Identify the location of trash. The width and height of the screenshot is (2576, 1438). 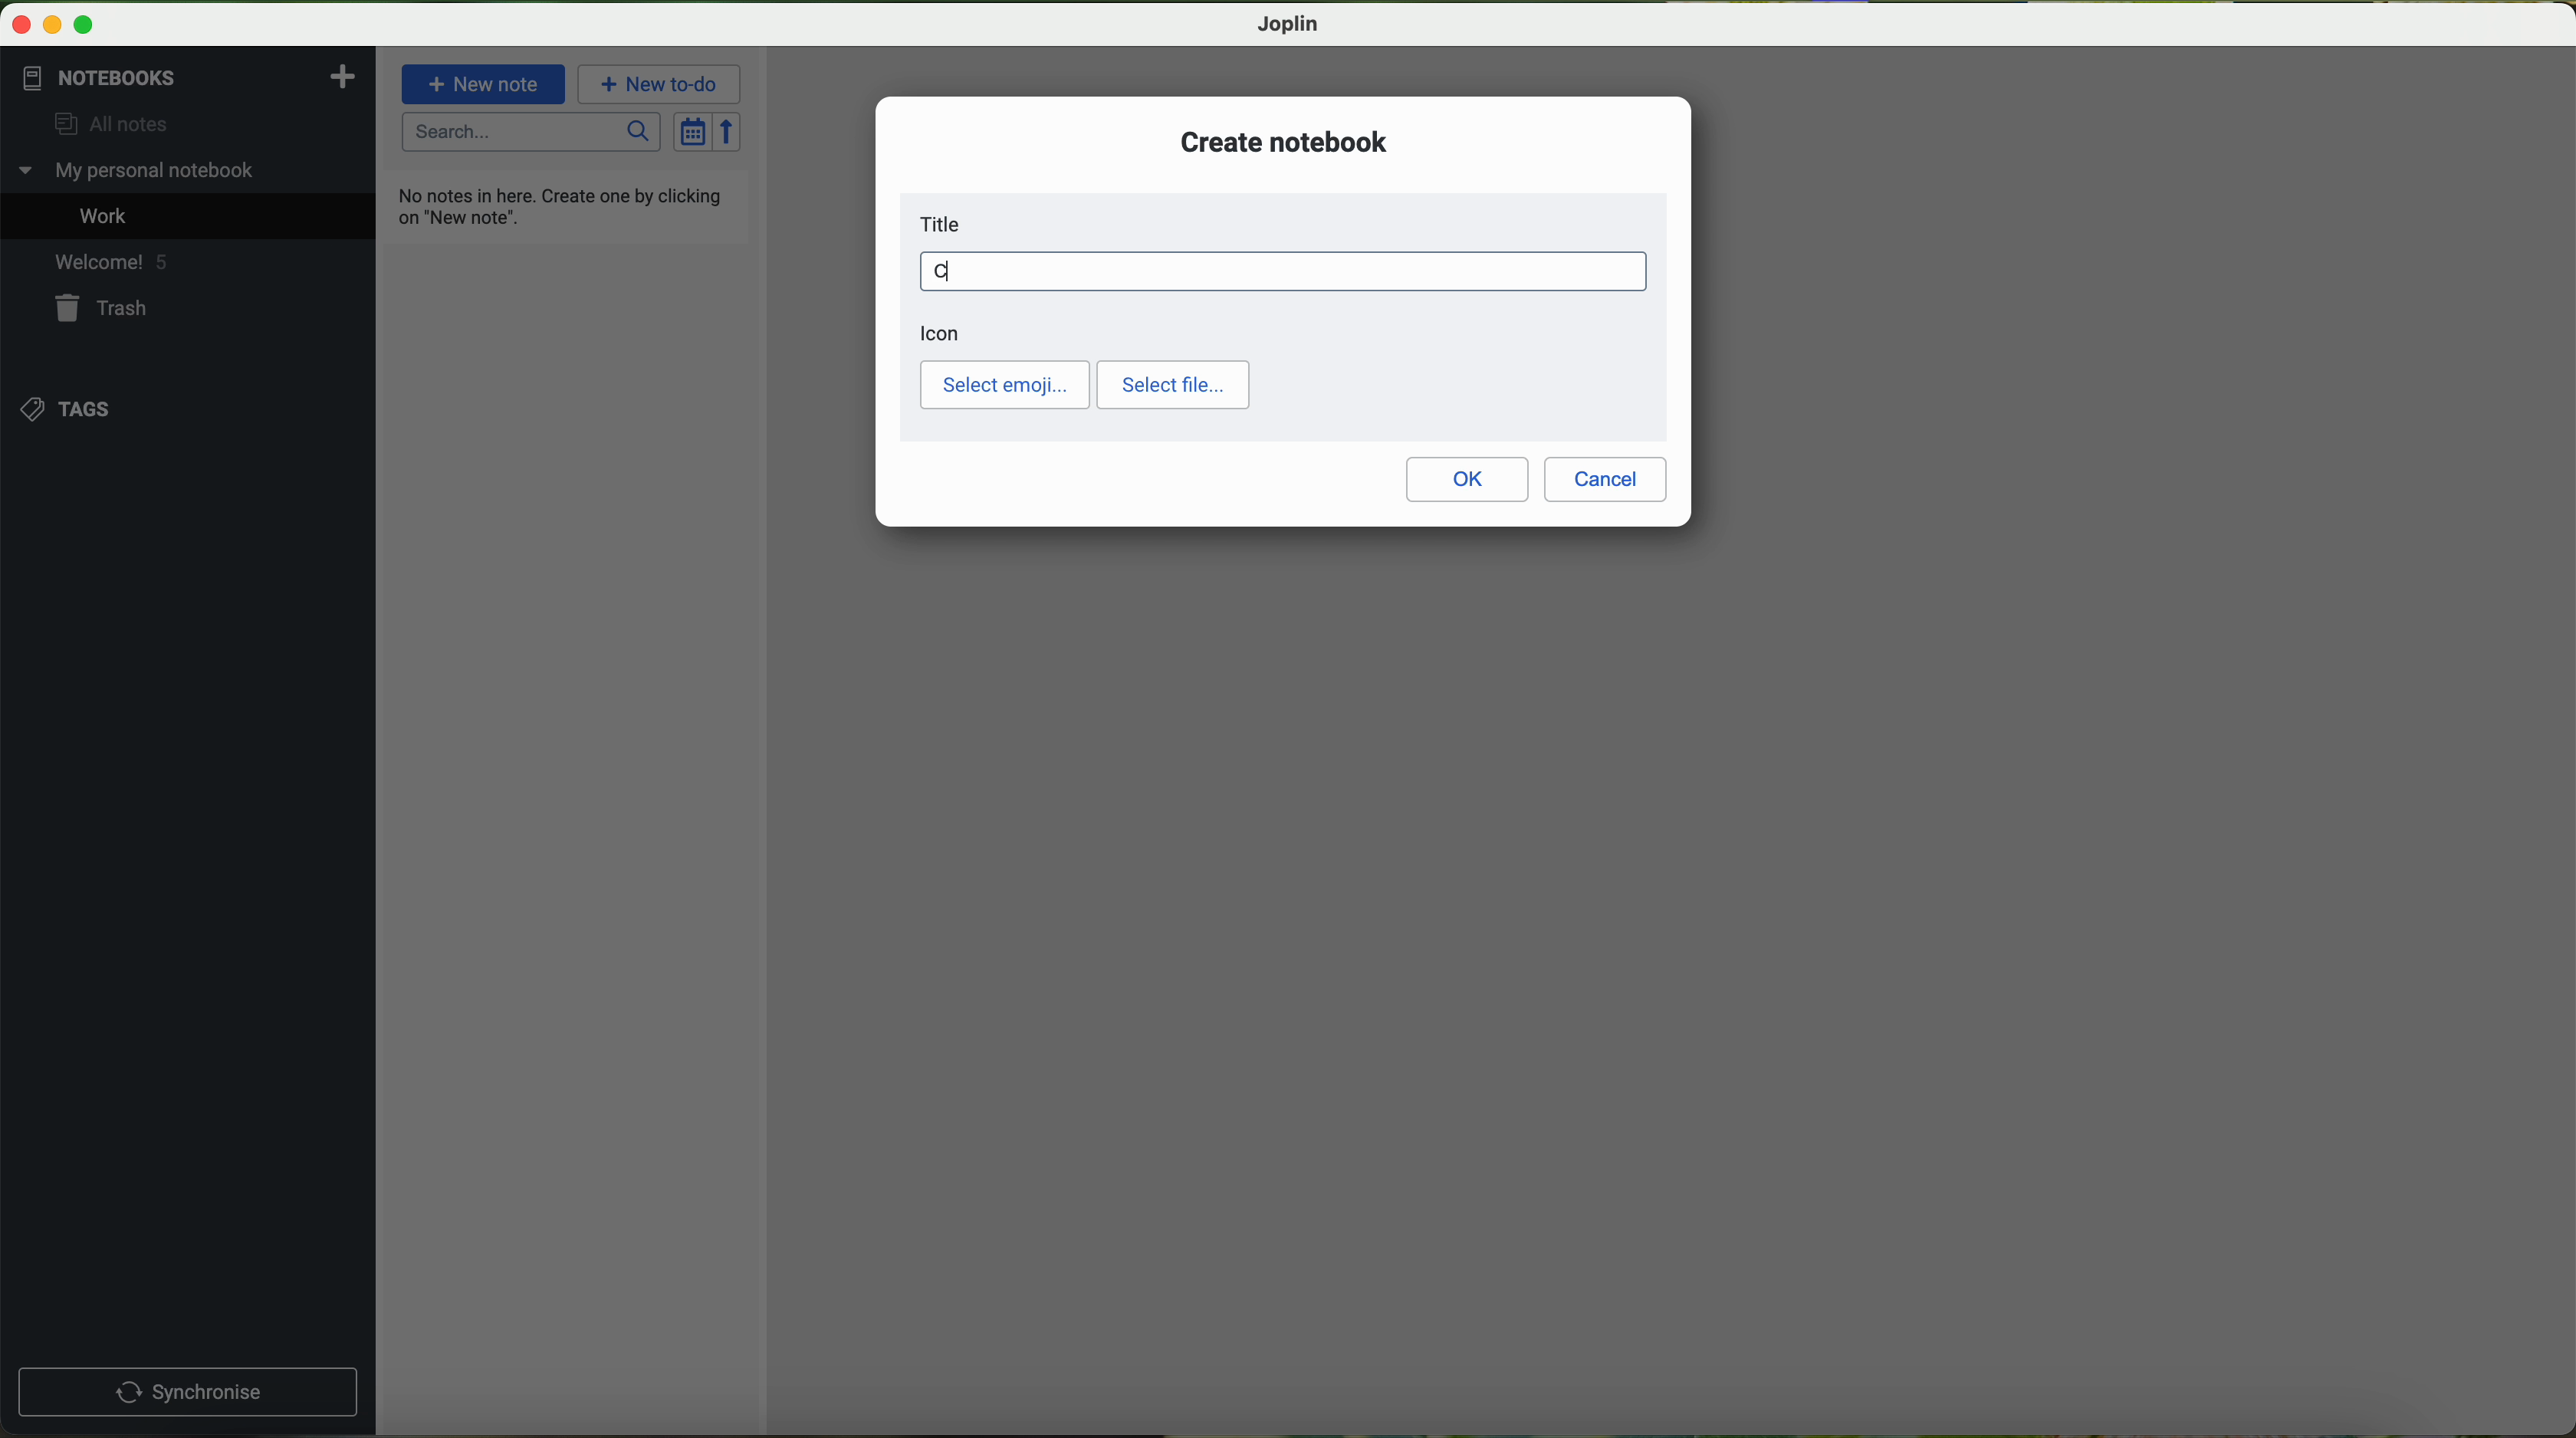
(106, 308).